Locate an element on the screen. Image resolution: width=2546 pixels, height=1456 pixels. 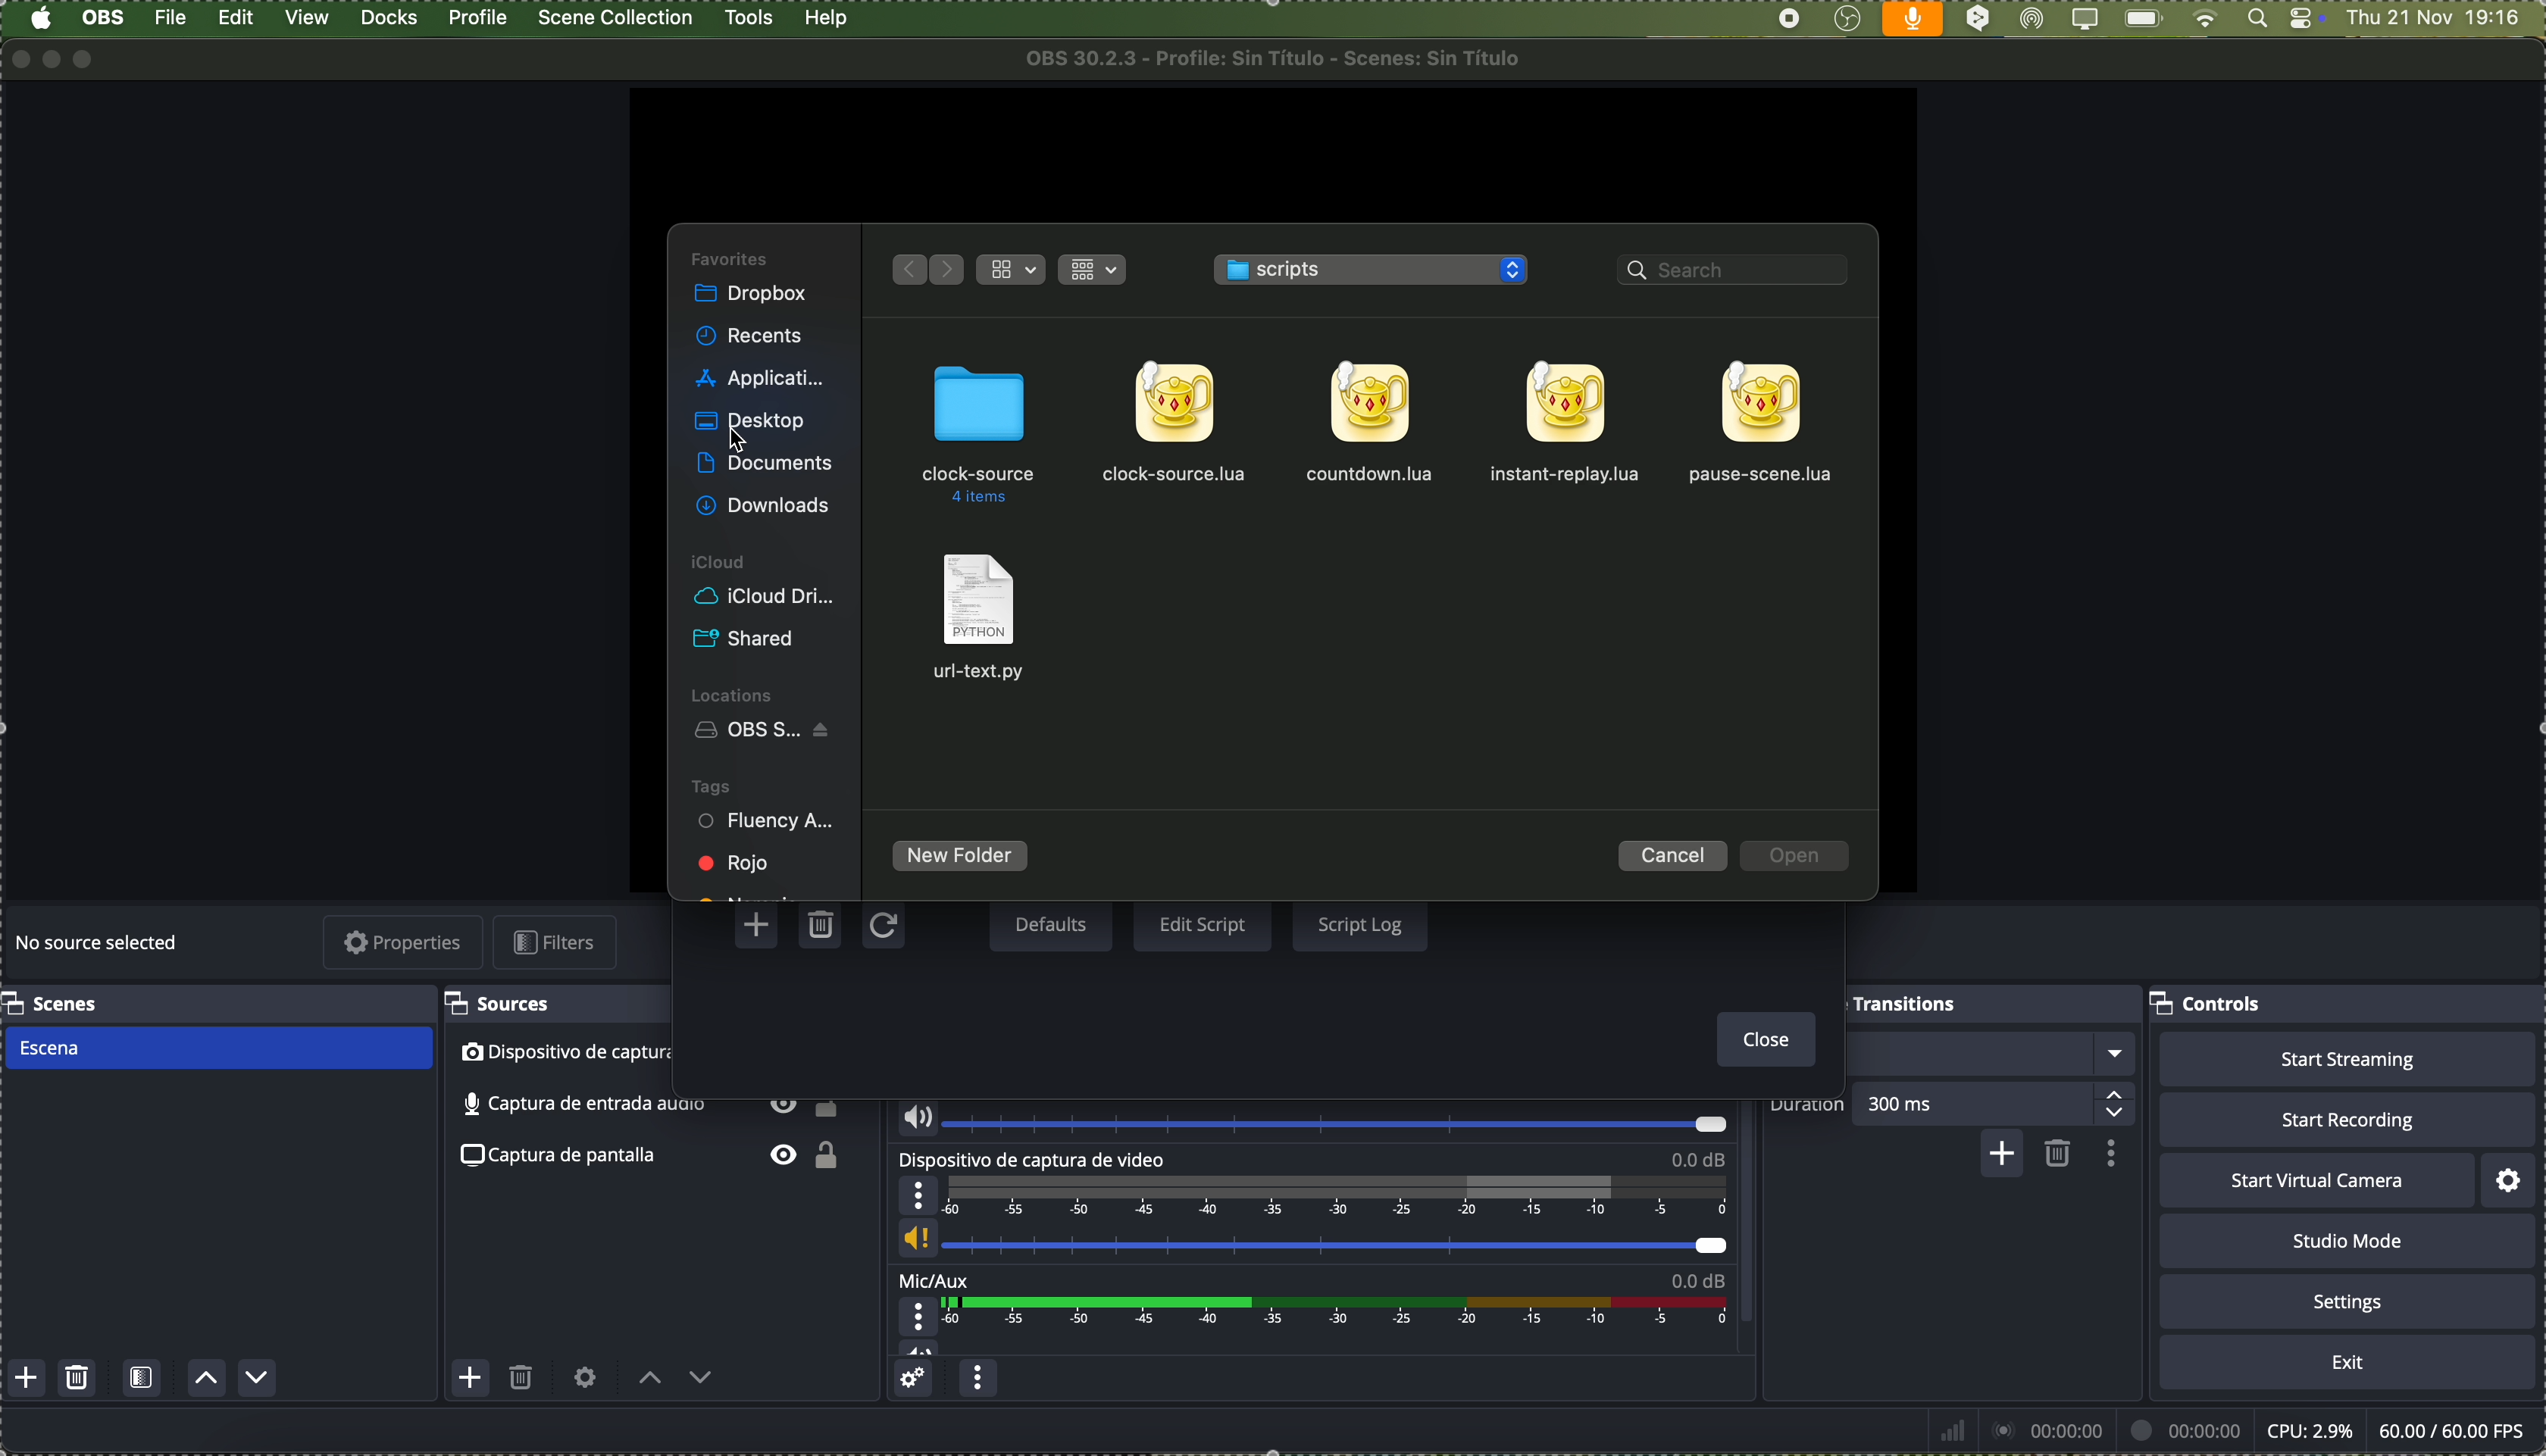
scenes is located at coordinates (54, 1003).